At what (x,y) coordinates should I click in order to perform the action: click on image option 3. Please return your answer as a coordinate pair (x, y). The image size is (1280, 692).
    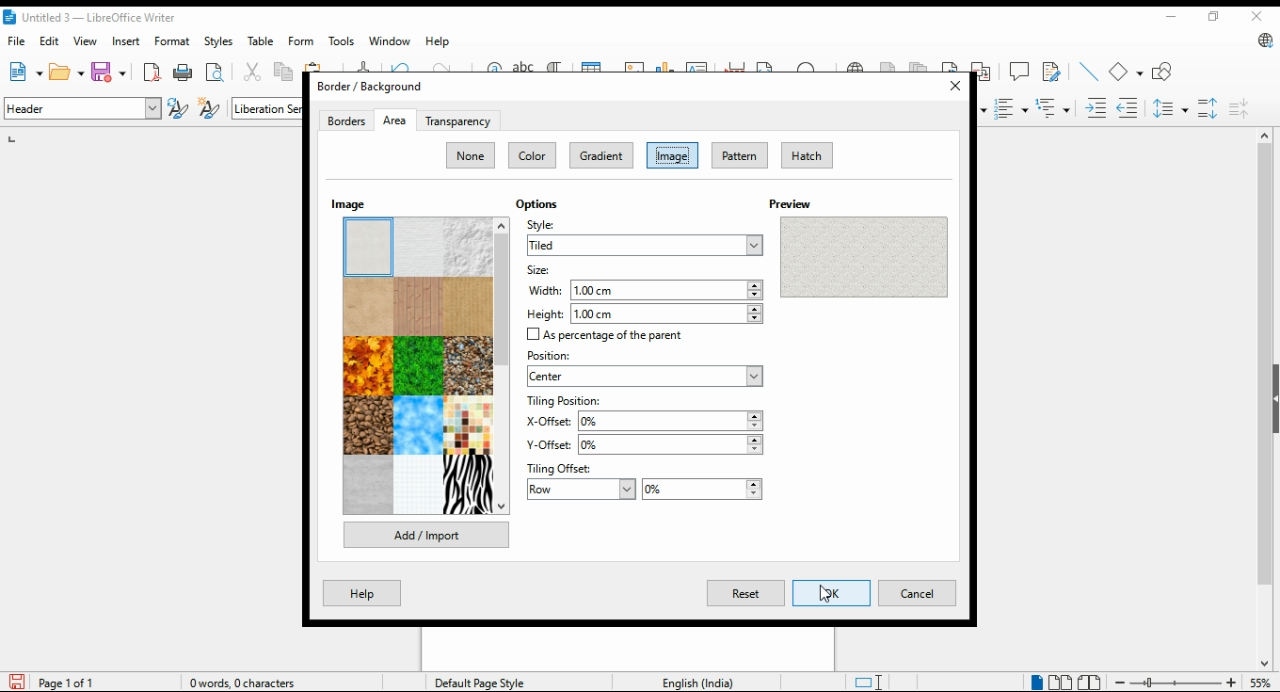
    Looking at the image, I should click on (468, 247).